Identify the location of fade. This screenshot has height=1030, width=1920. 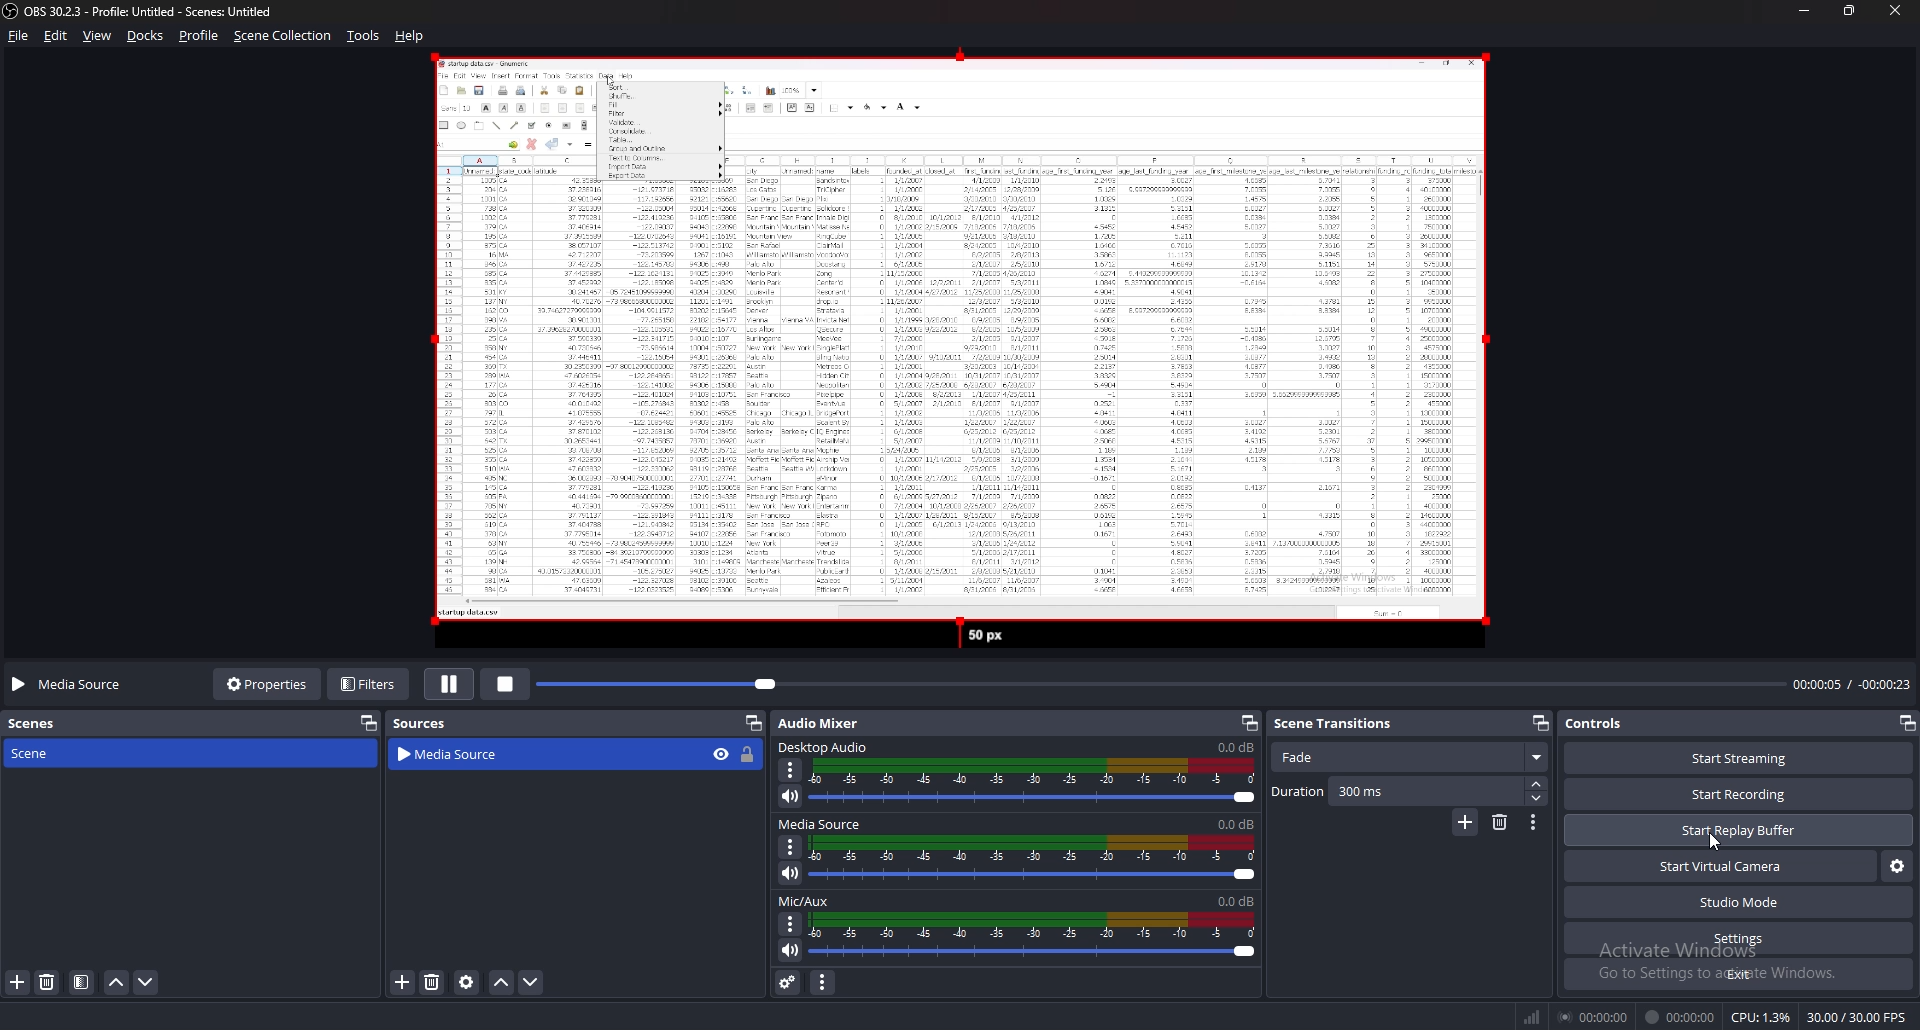
(1409, 758).